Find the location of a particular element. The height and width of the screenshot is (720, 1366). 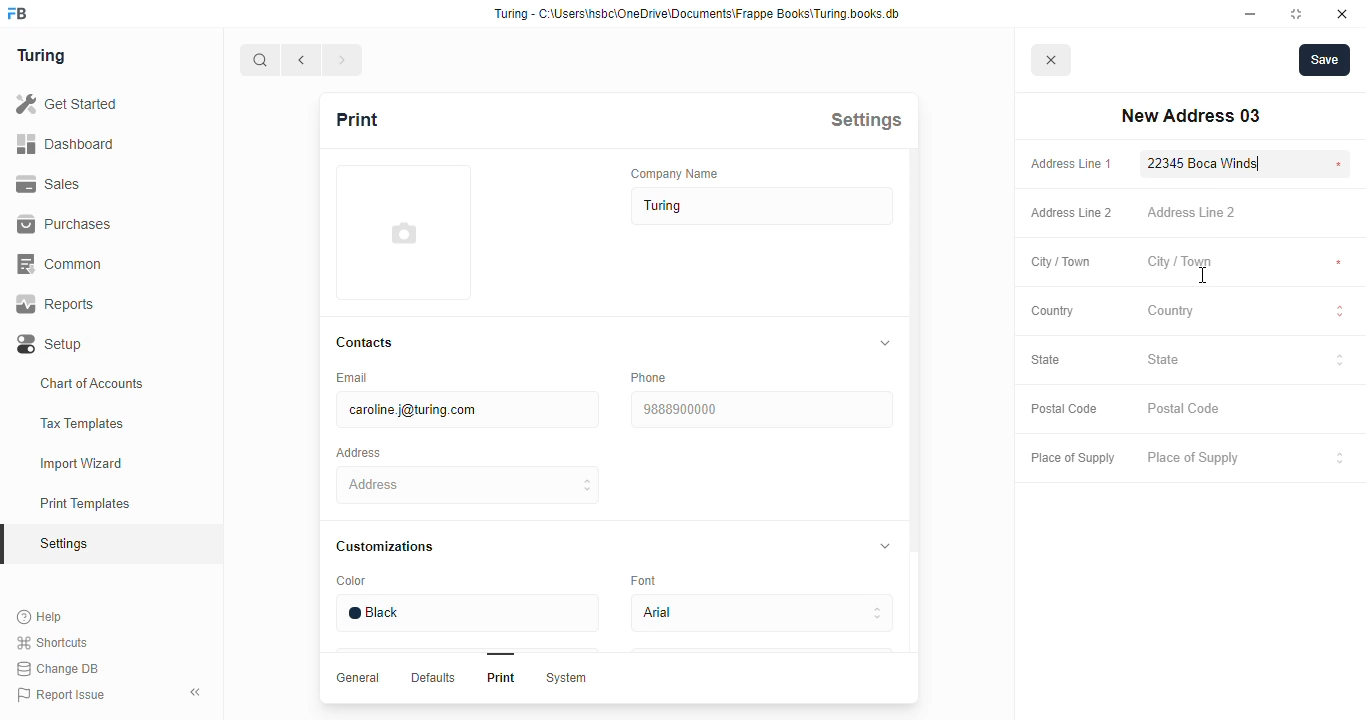

purchases is located at coordinates (64, 224).